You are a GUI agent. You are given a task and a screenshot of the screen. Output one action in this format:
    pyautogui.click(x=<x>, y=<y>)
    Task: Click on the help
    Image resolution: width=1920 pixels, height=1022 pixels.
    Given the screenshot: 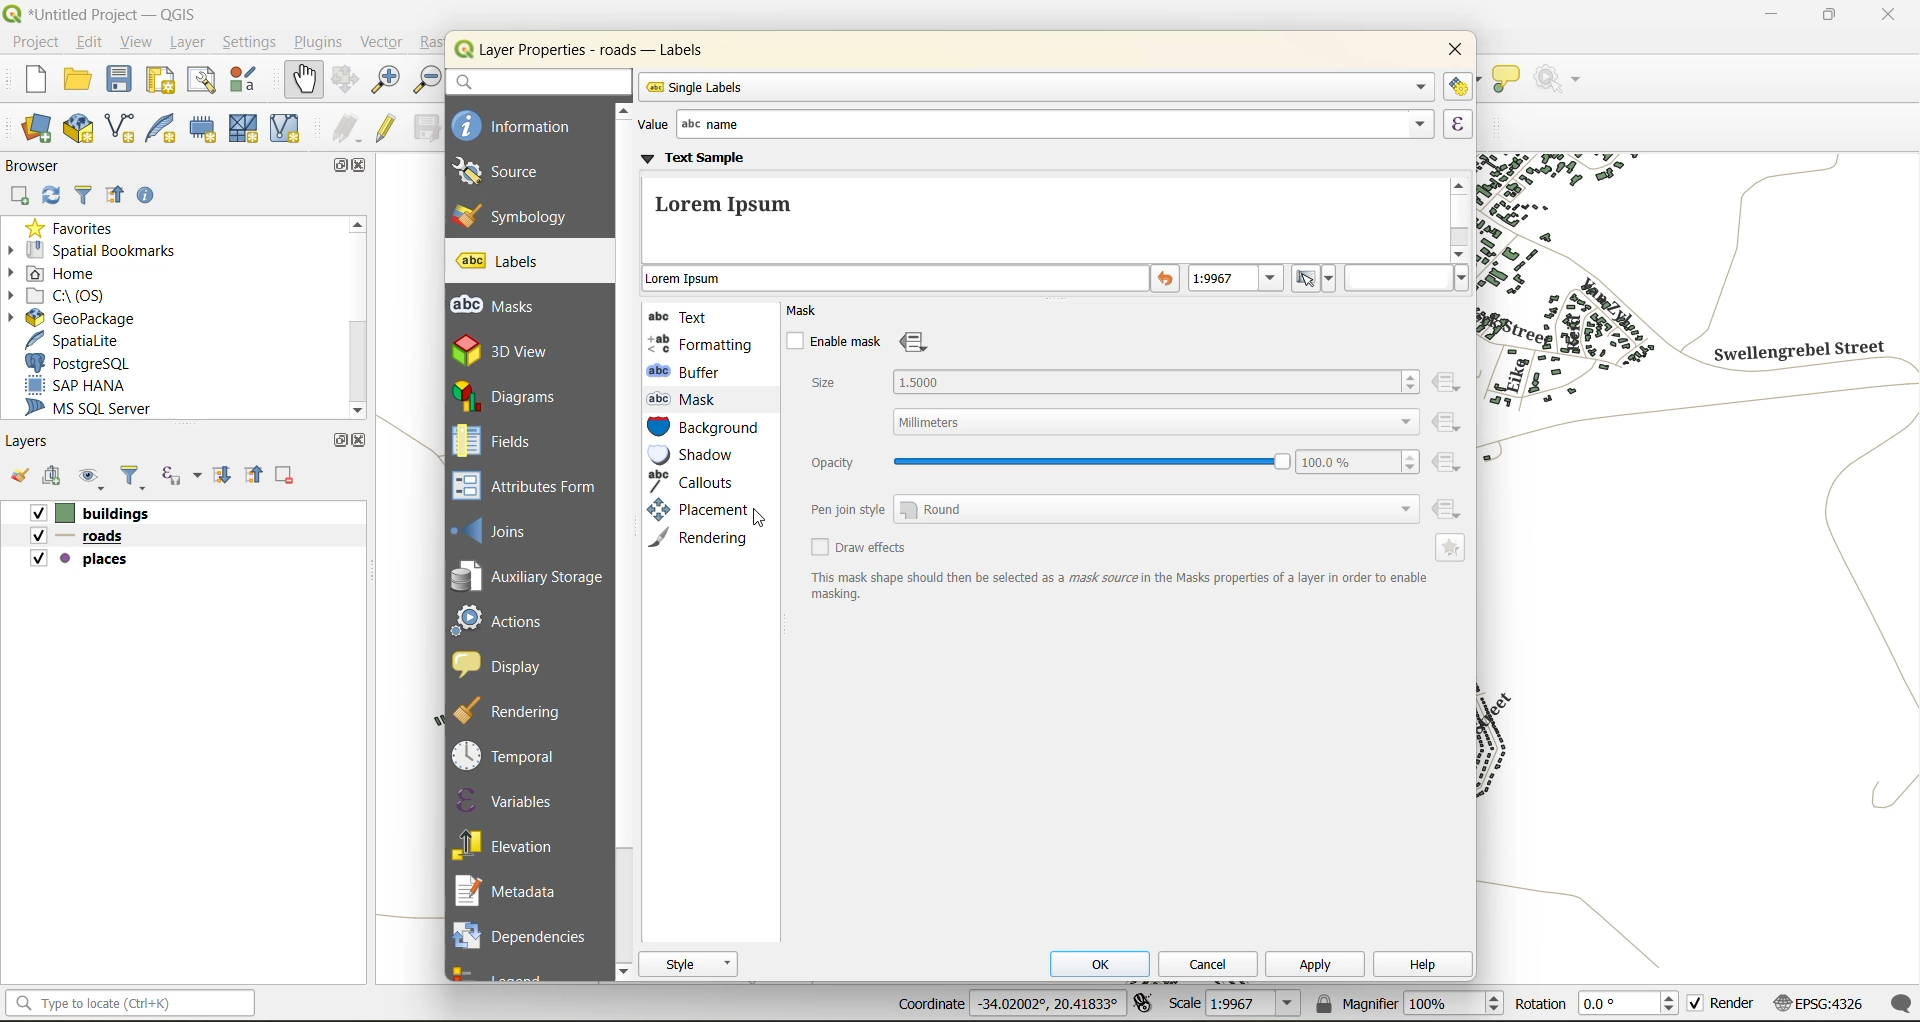 What is the action you would take?
    pyautogui.click(x=1421, y=967)
    